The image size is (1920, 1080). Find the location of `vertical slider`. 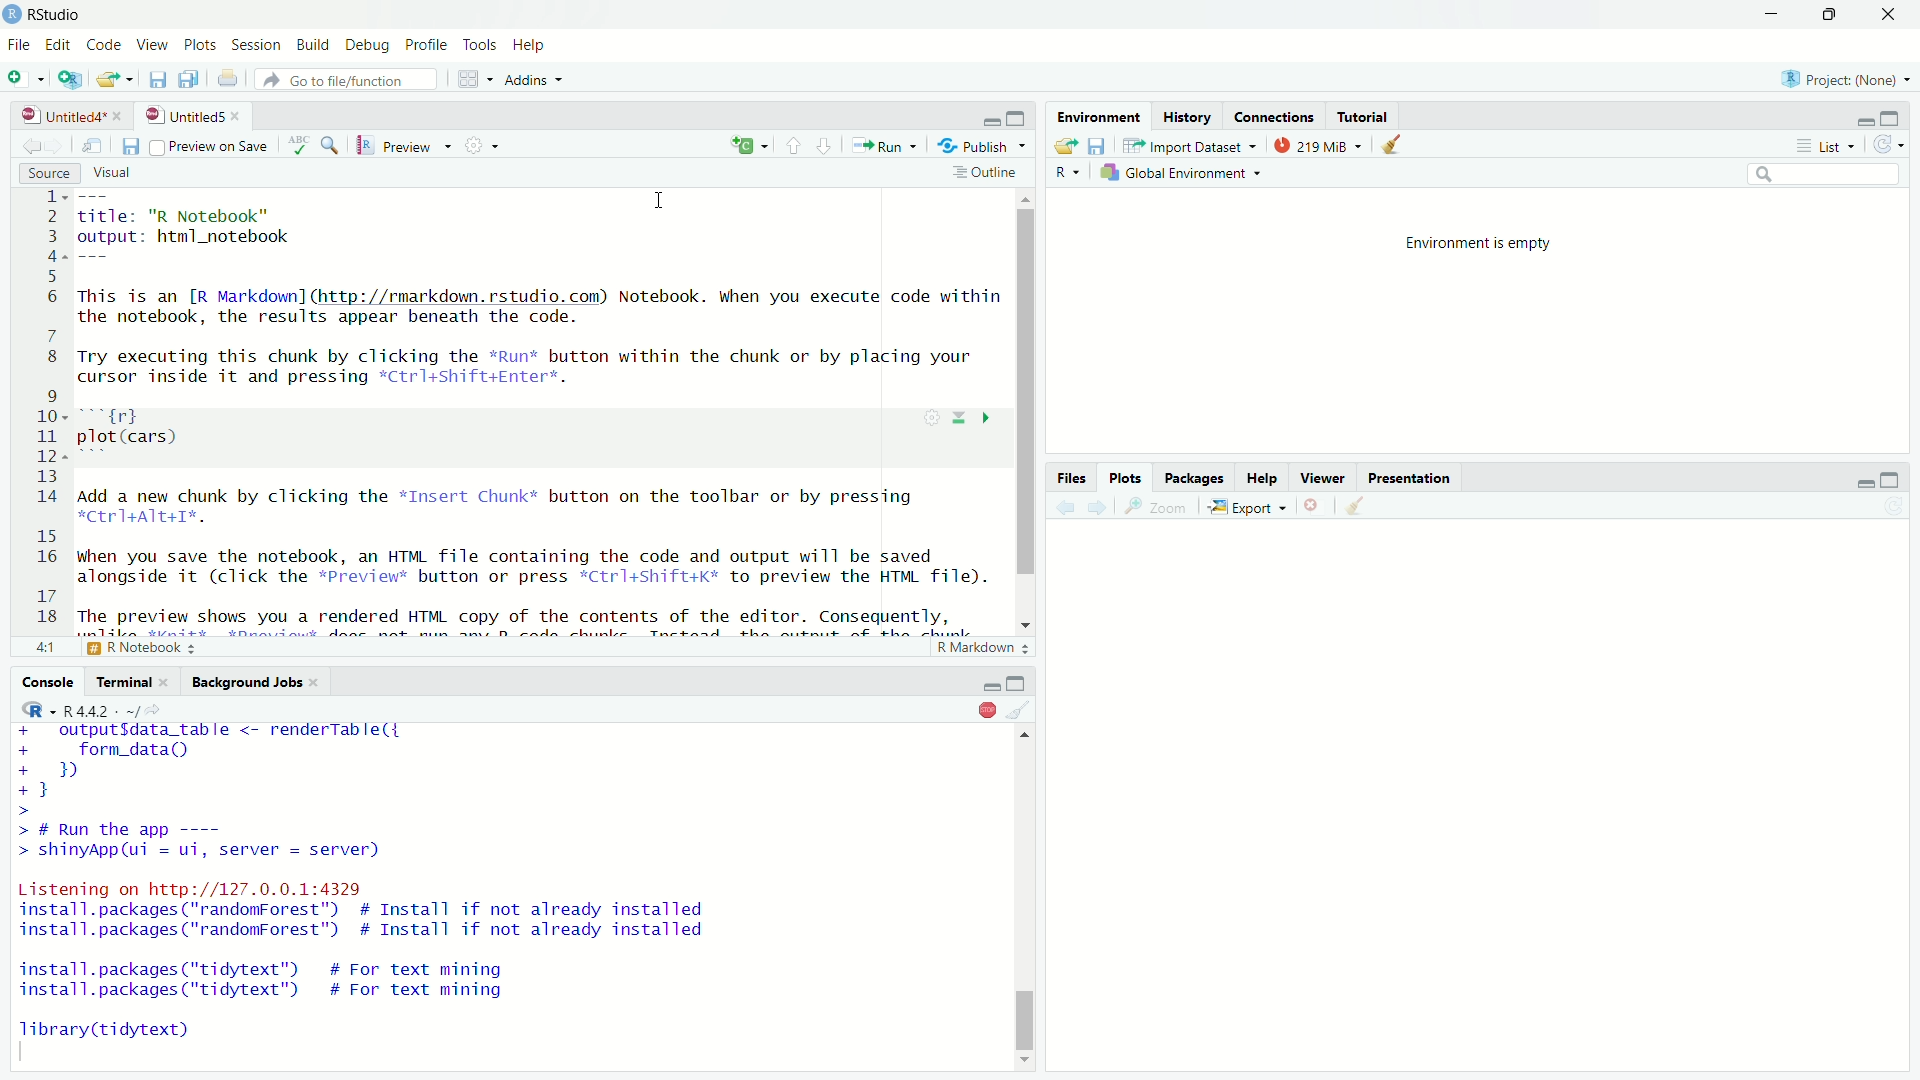

vertical slider is located at coordinates (1027, 1013).